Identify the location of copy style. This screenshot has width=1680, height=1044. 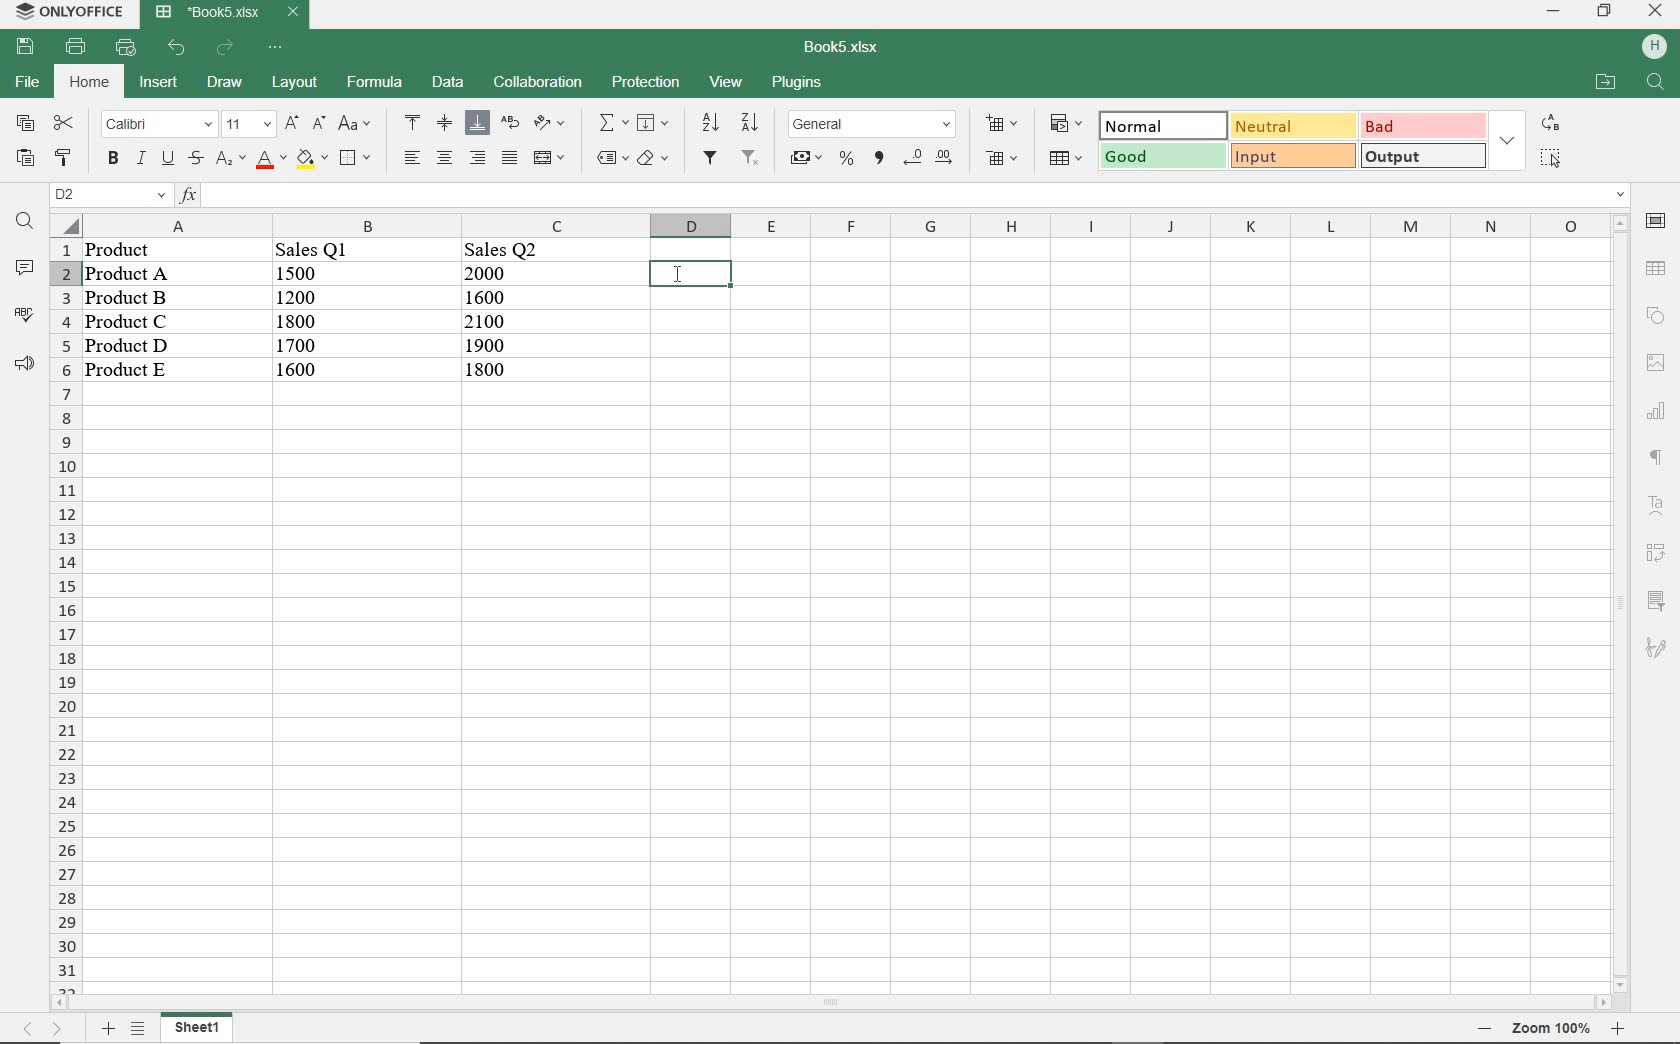
(61, 158).